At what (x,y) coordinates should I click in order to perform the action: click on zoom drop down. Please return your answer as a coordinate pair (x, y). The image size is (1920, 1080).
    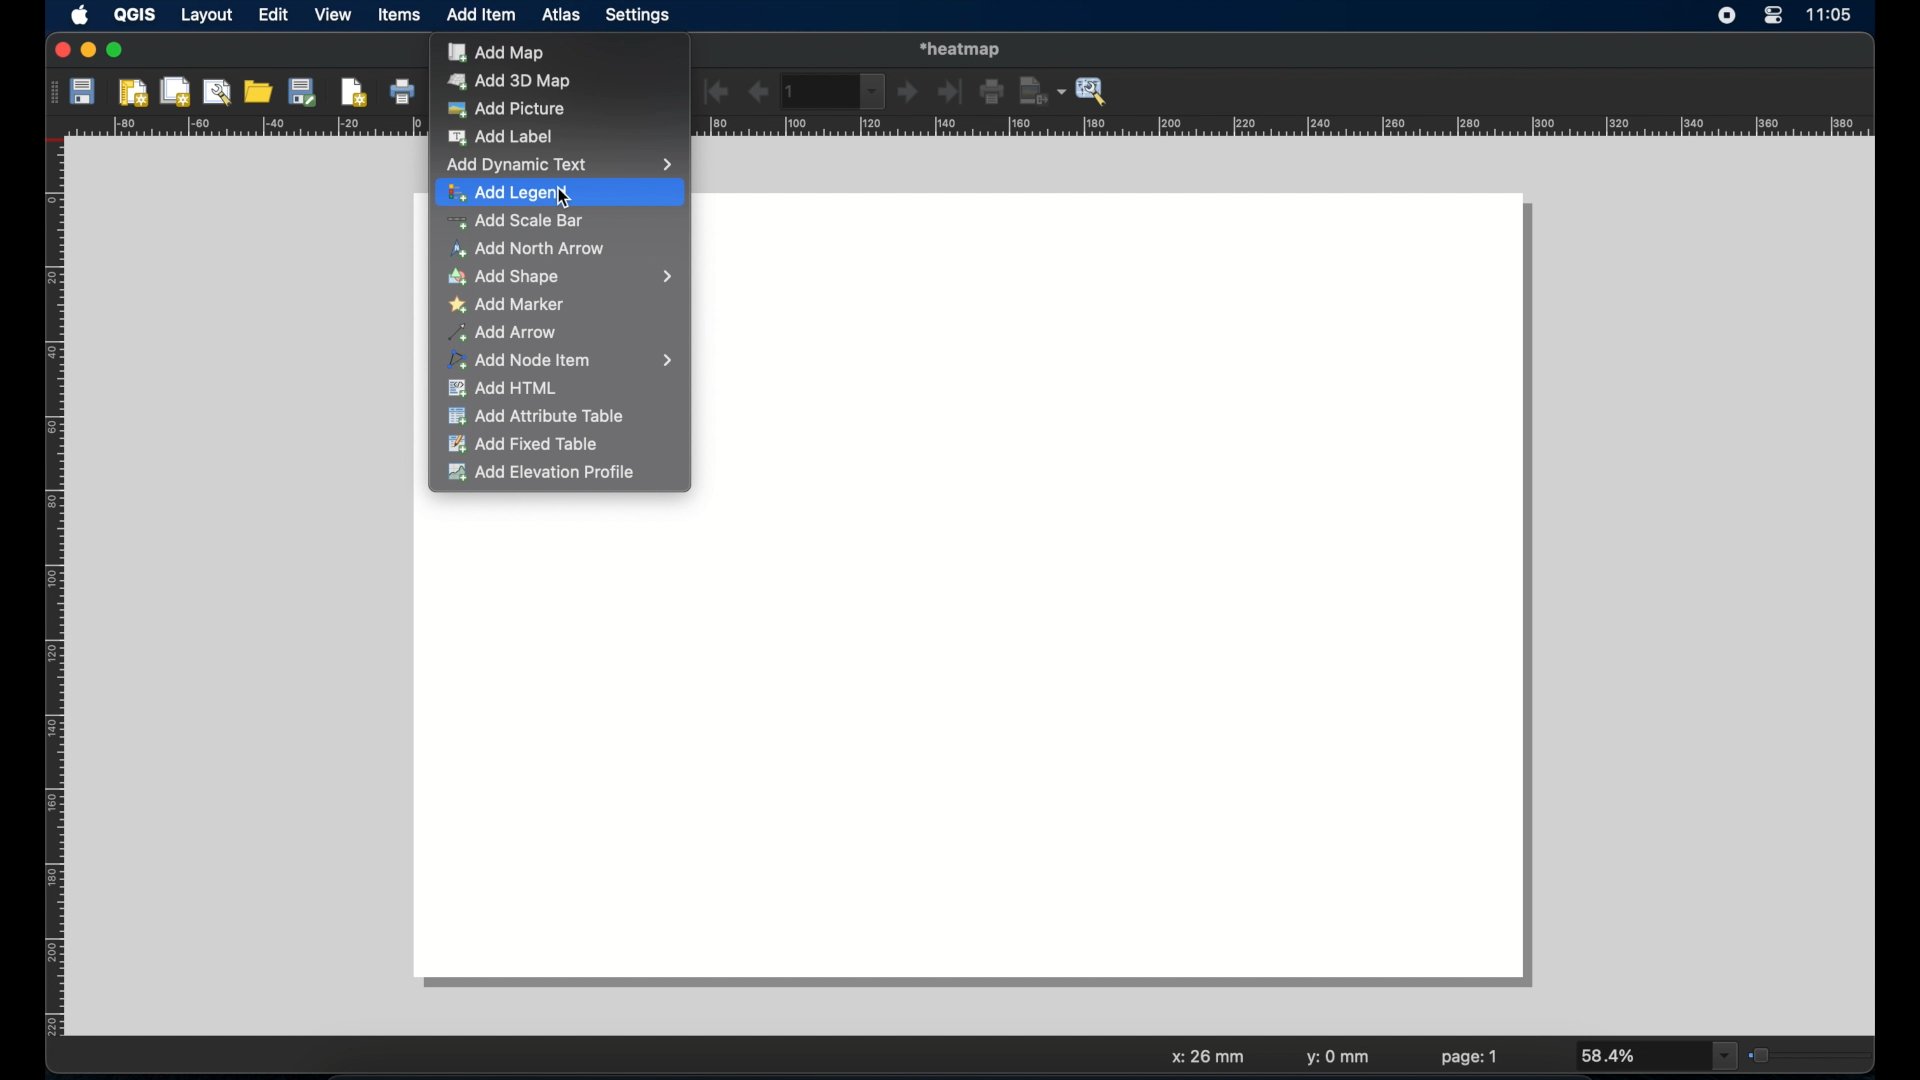
    Looking at the image, I should click on (1659, 1056).